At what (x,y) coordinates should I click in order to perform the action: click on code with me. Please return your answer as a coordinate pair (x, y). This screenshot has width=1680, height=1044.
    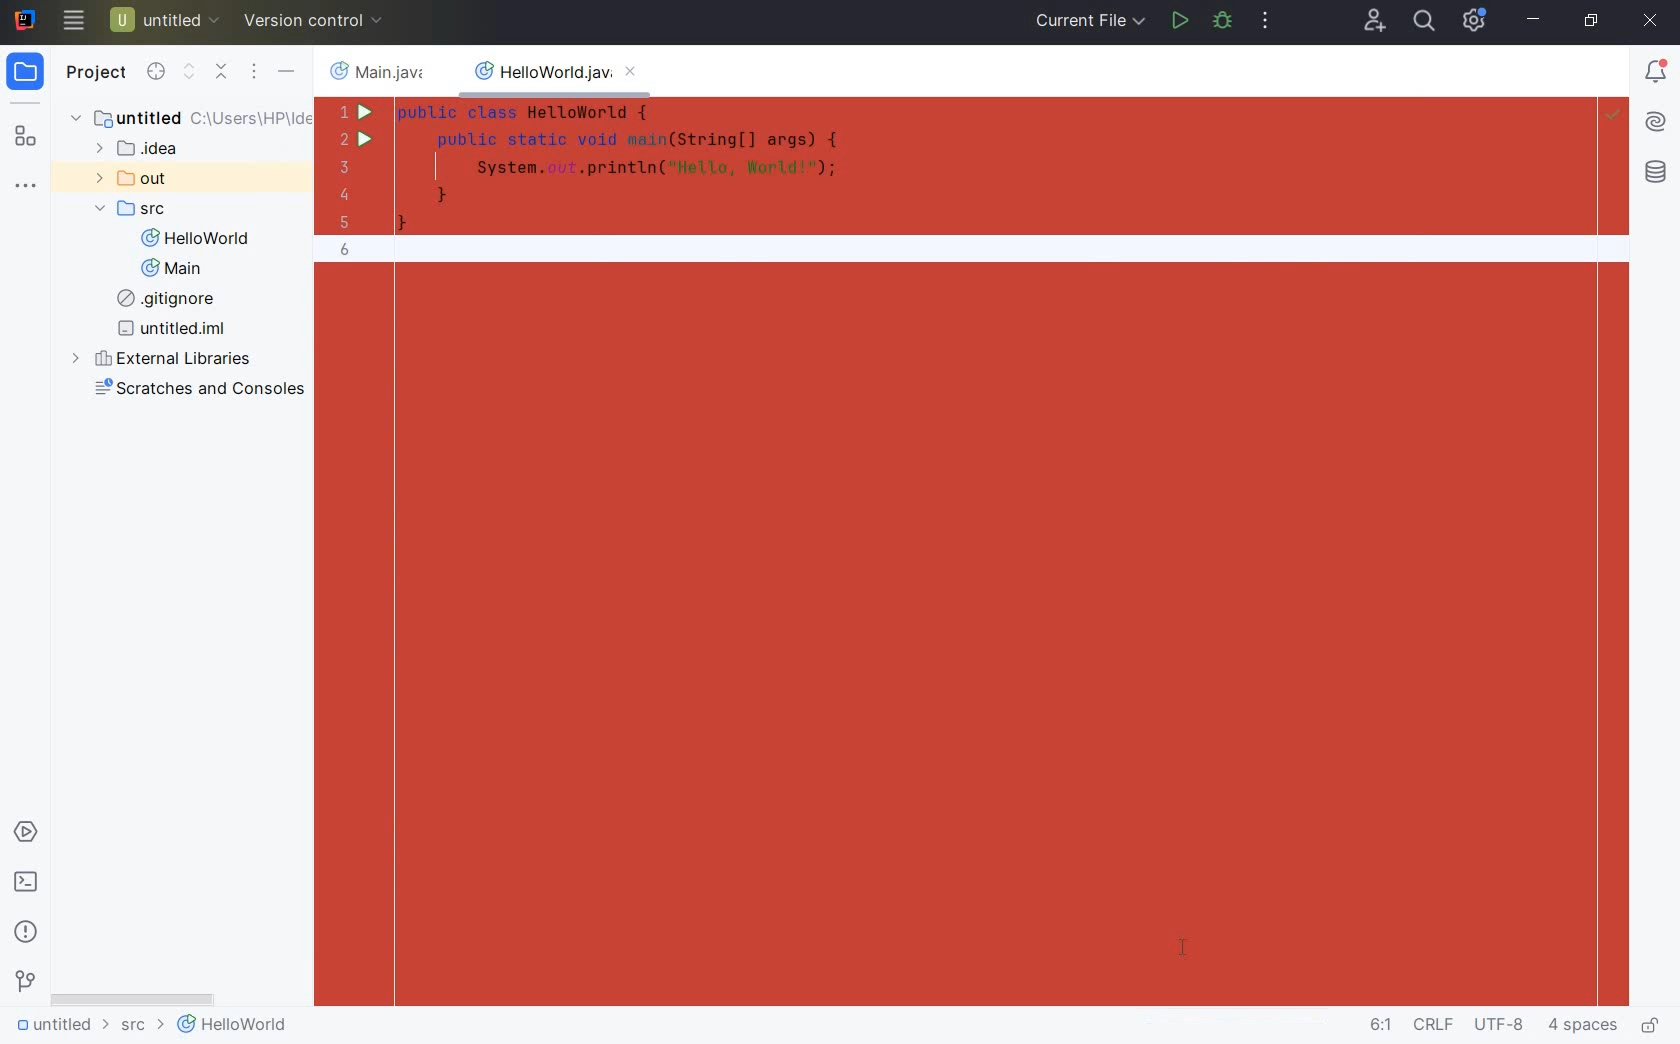
    Looking at the image, I should click on (1372, 20).